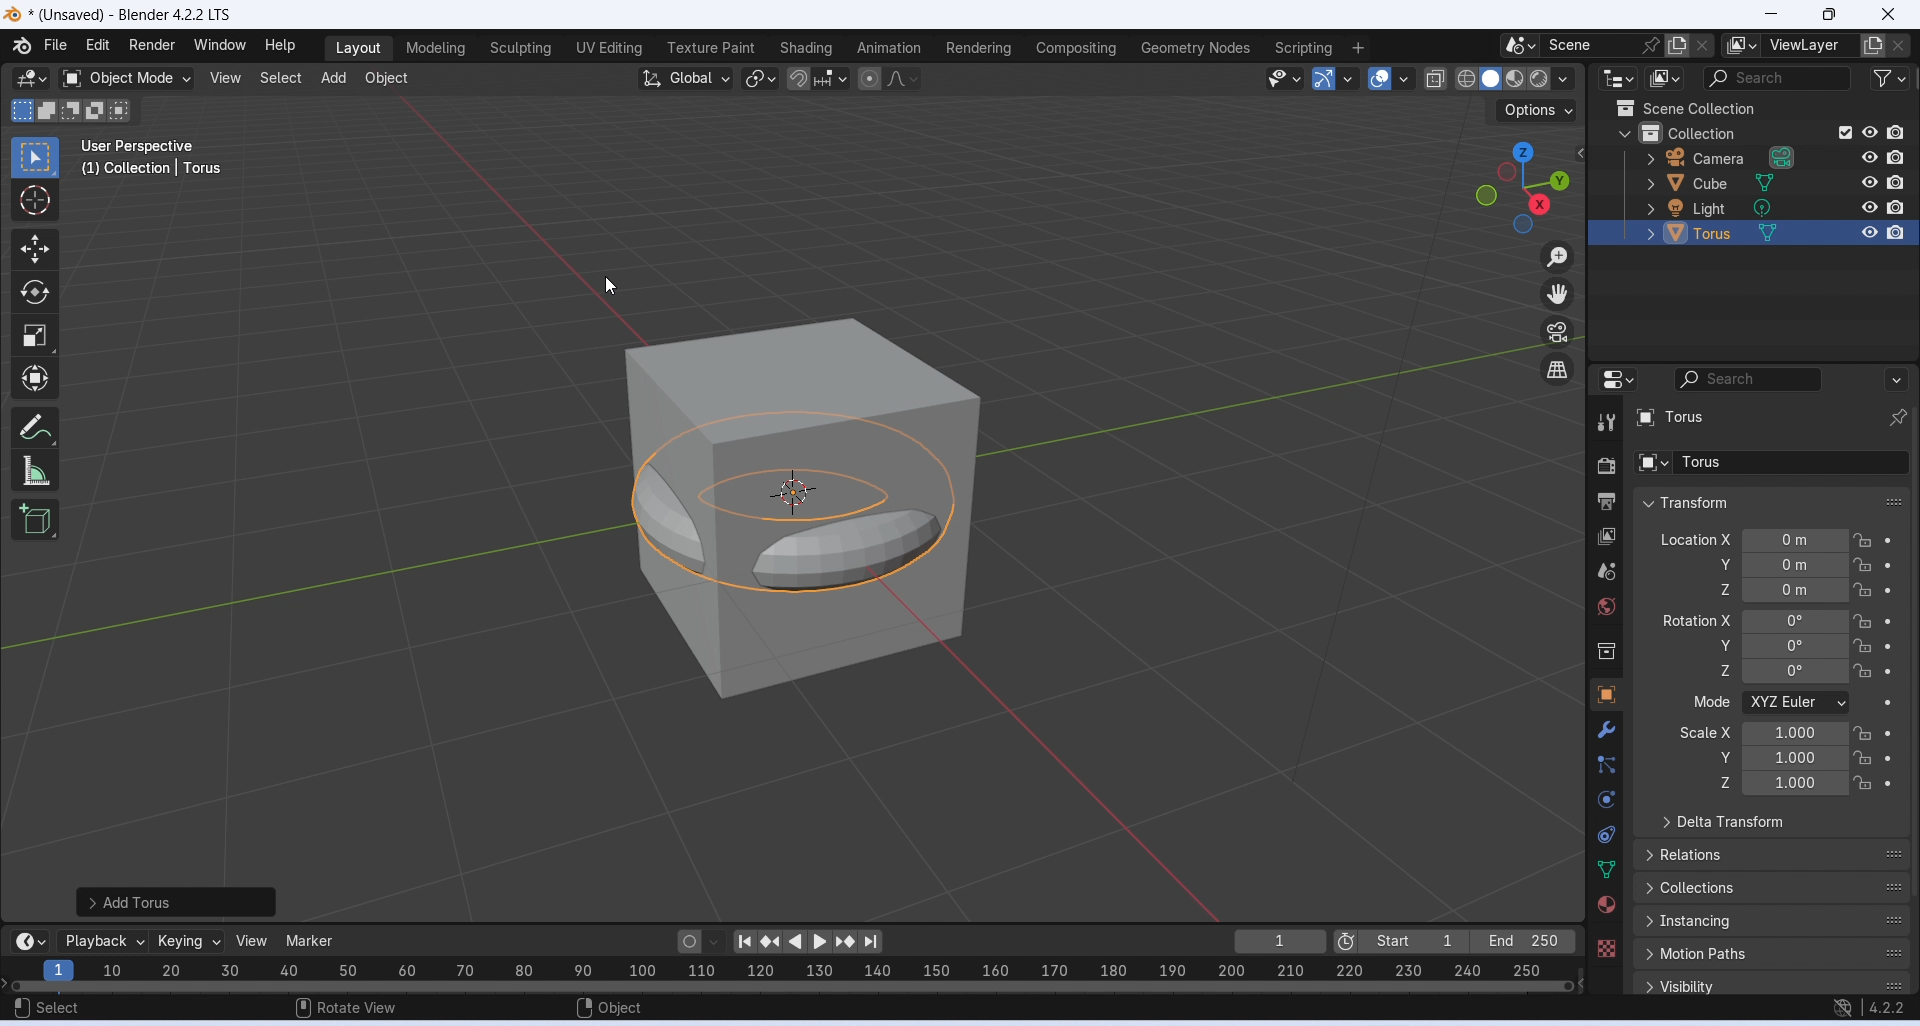  I want to click on Rotation X axis, so click(1696, 618).